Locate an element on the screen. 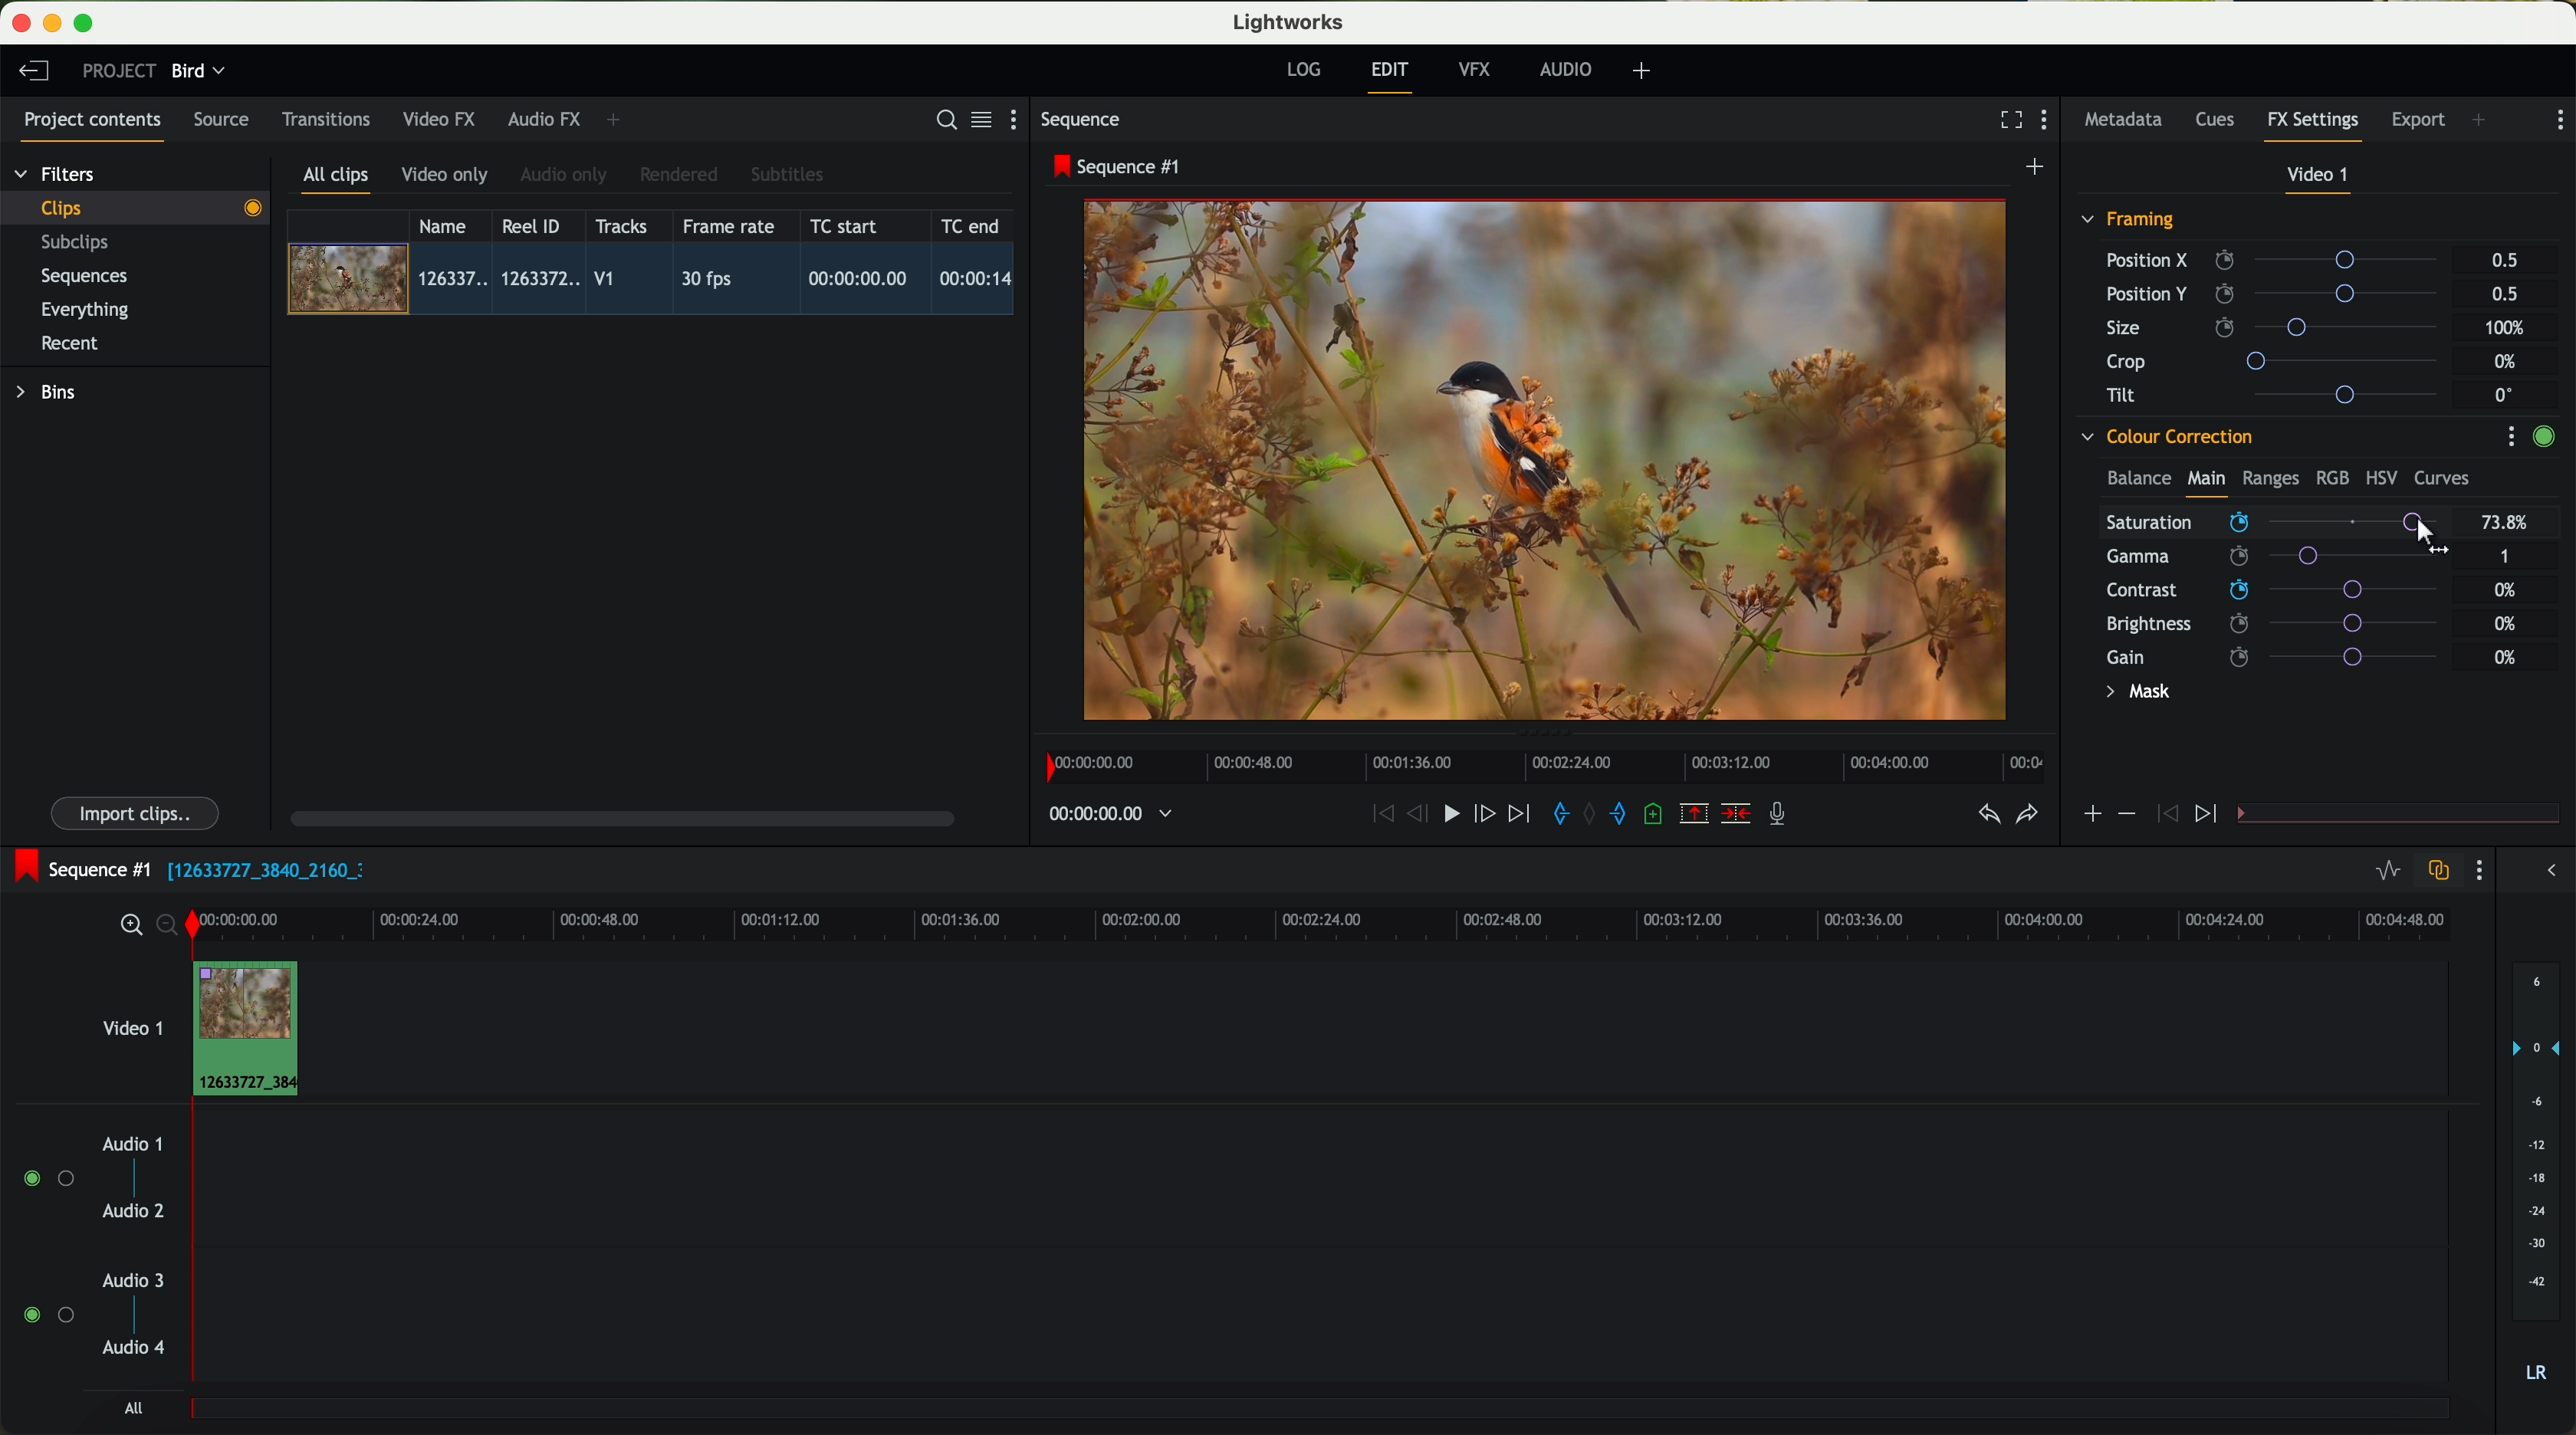  move foward is located at coordinates (1518, 814).